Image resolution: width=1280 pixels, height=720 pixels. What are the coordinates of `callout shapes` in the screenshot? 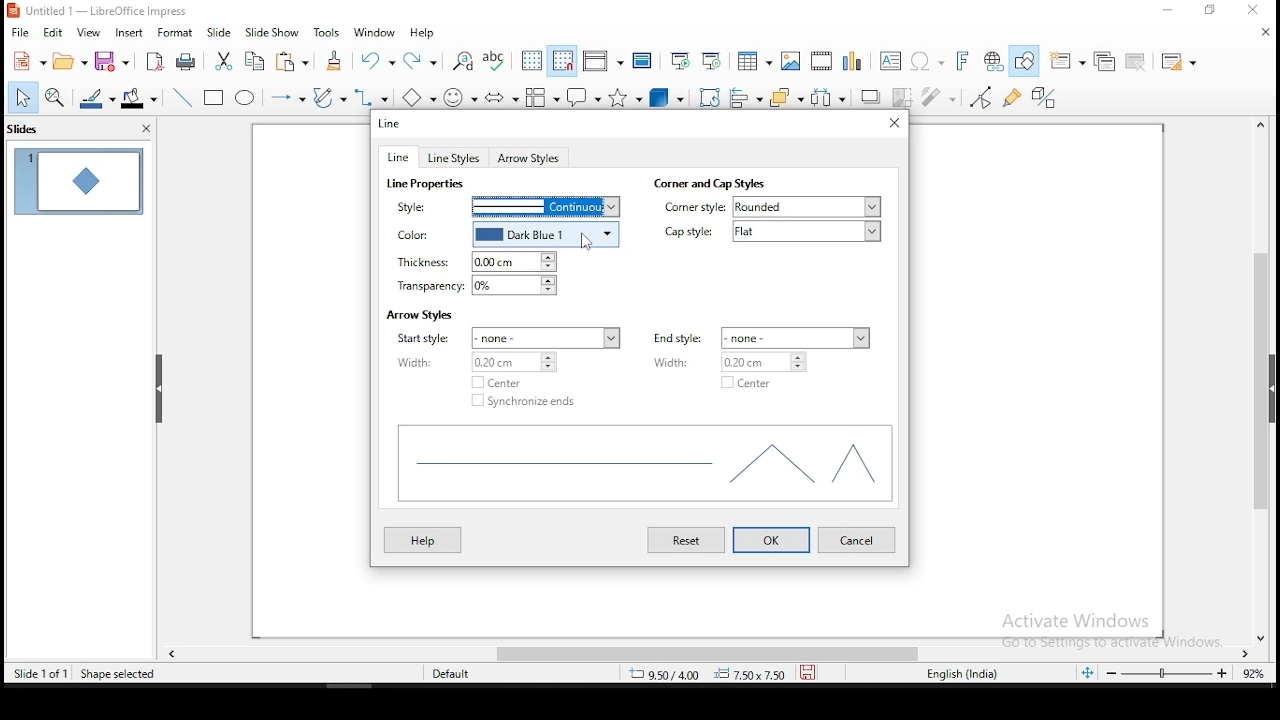 It's located at (587, 96).